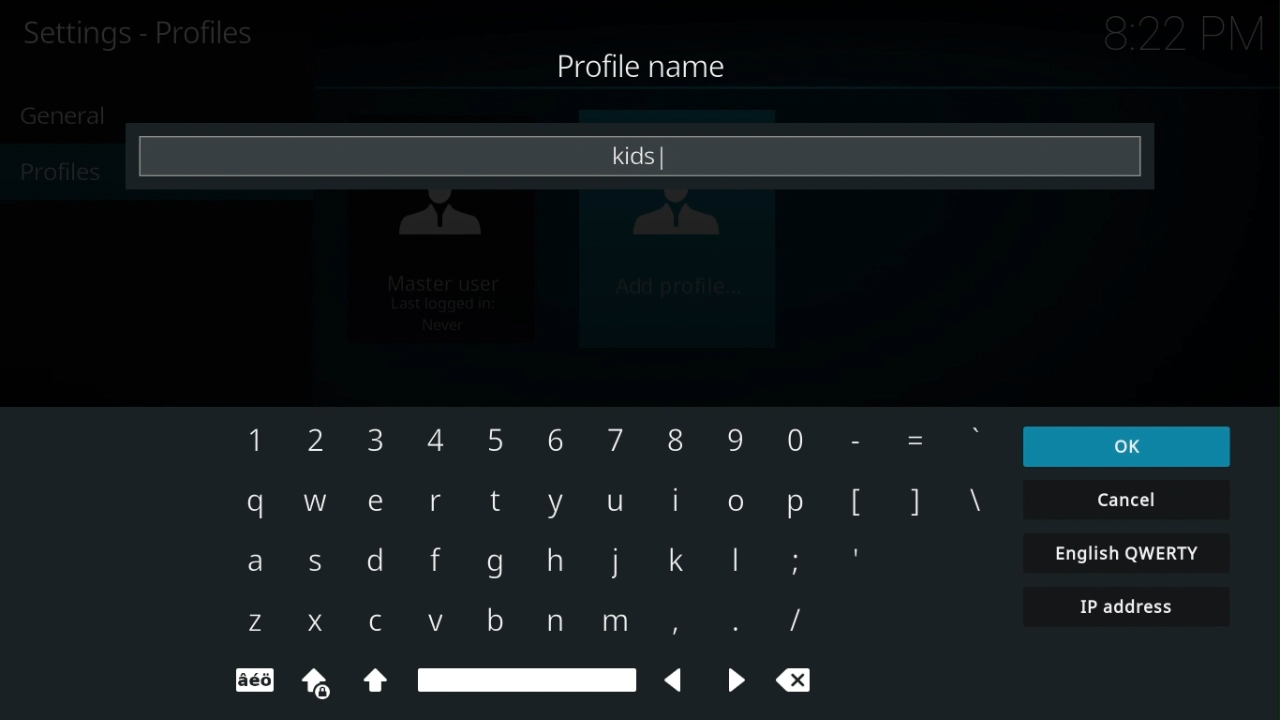  What do you see at coordinates (318, 684) in the screenshot?
I see `lock` at bounding box center [318, 684].